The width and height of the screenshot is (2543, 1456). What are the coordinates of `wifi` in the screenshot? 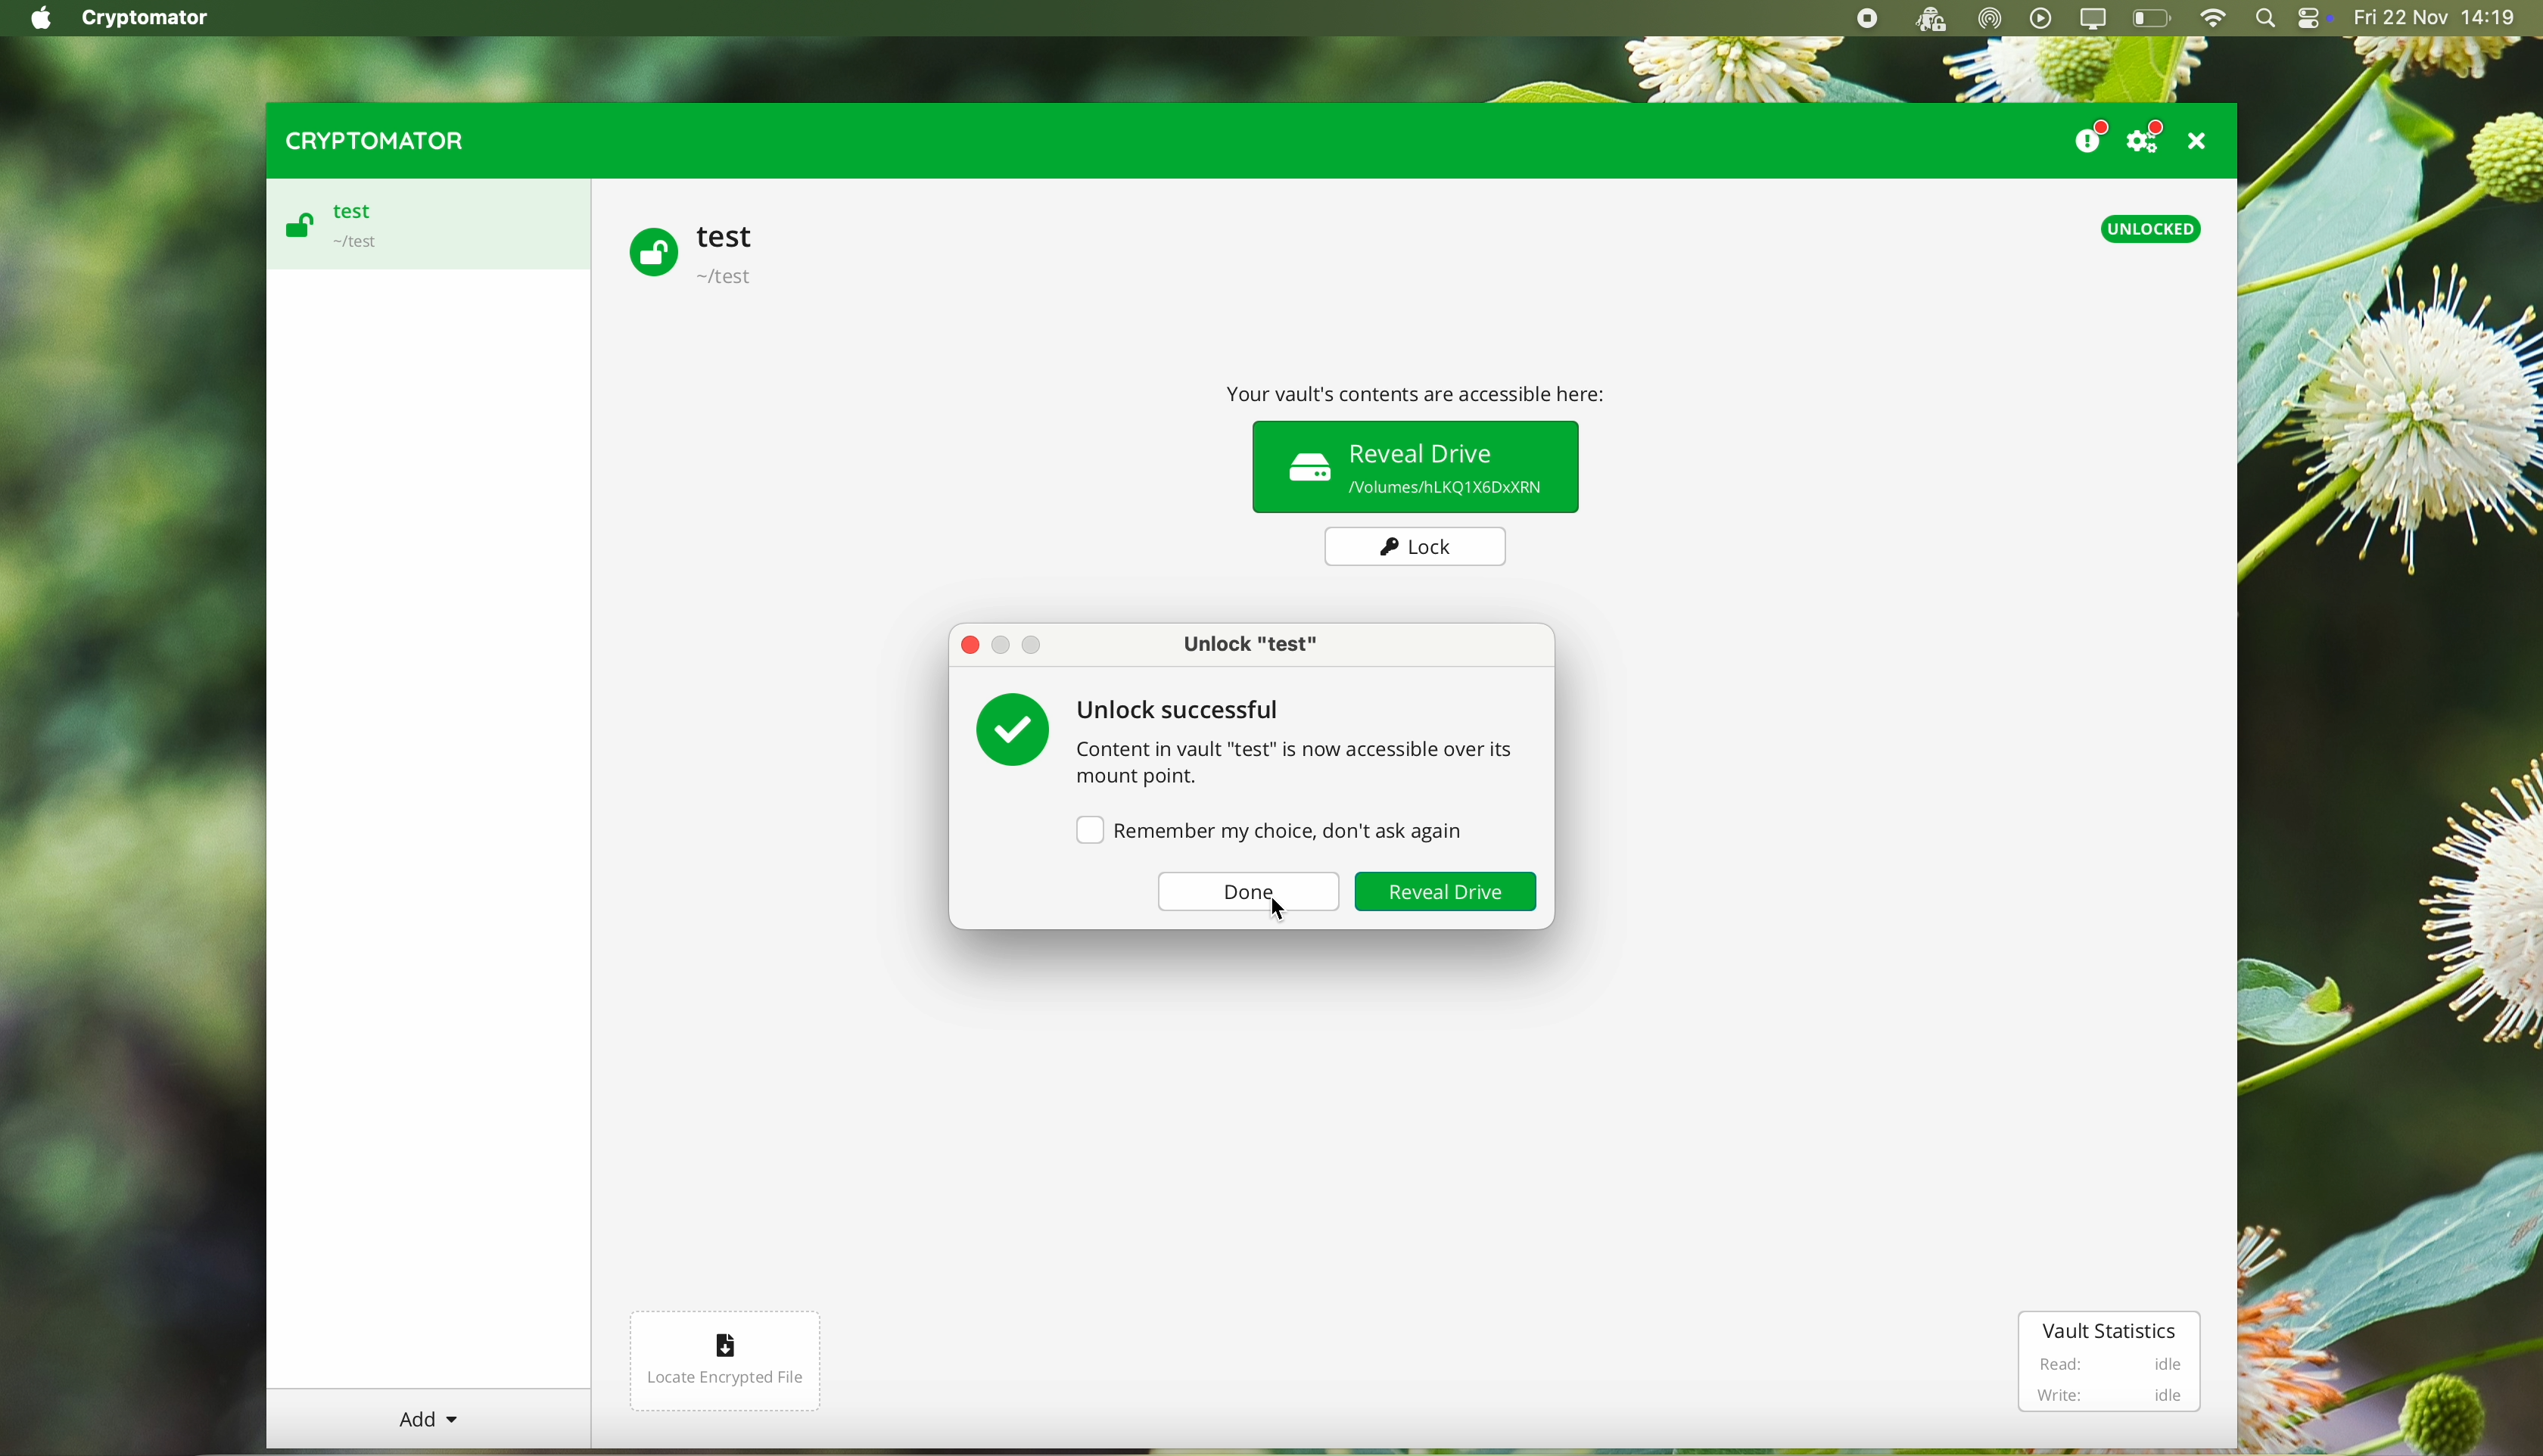 It's located at (2212, 19).